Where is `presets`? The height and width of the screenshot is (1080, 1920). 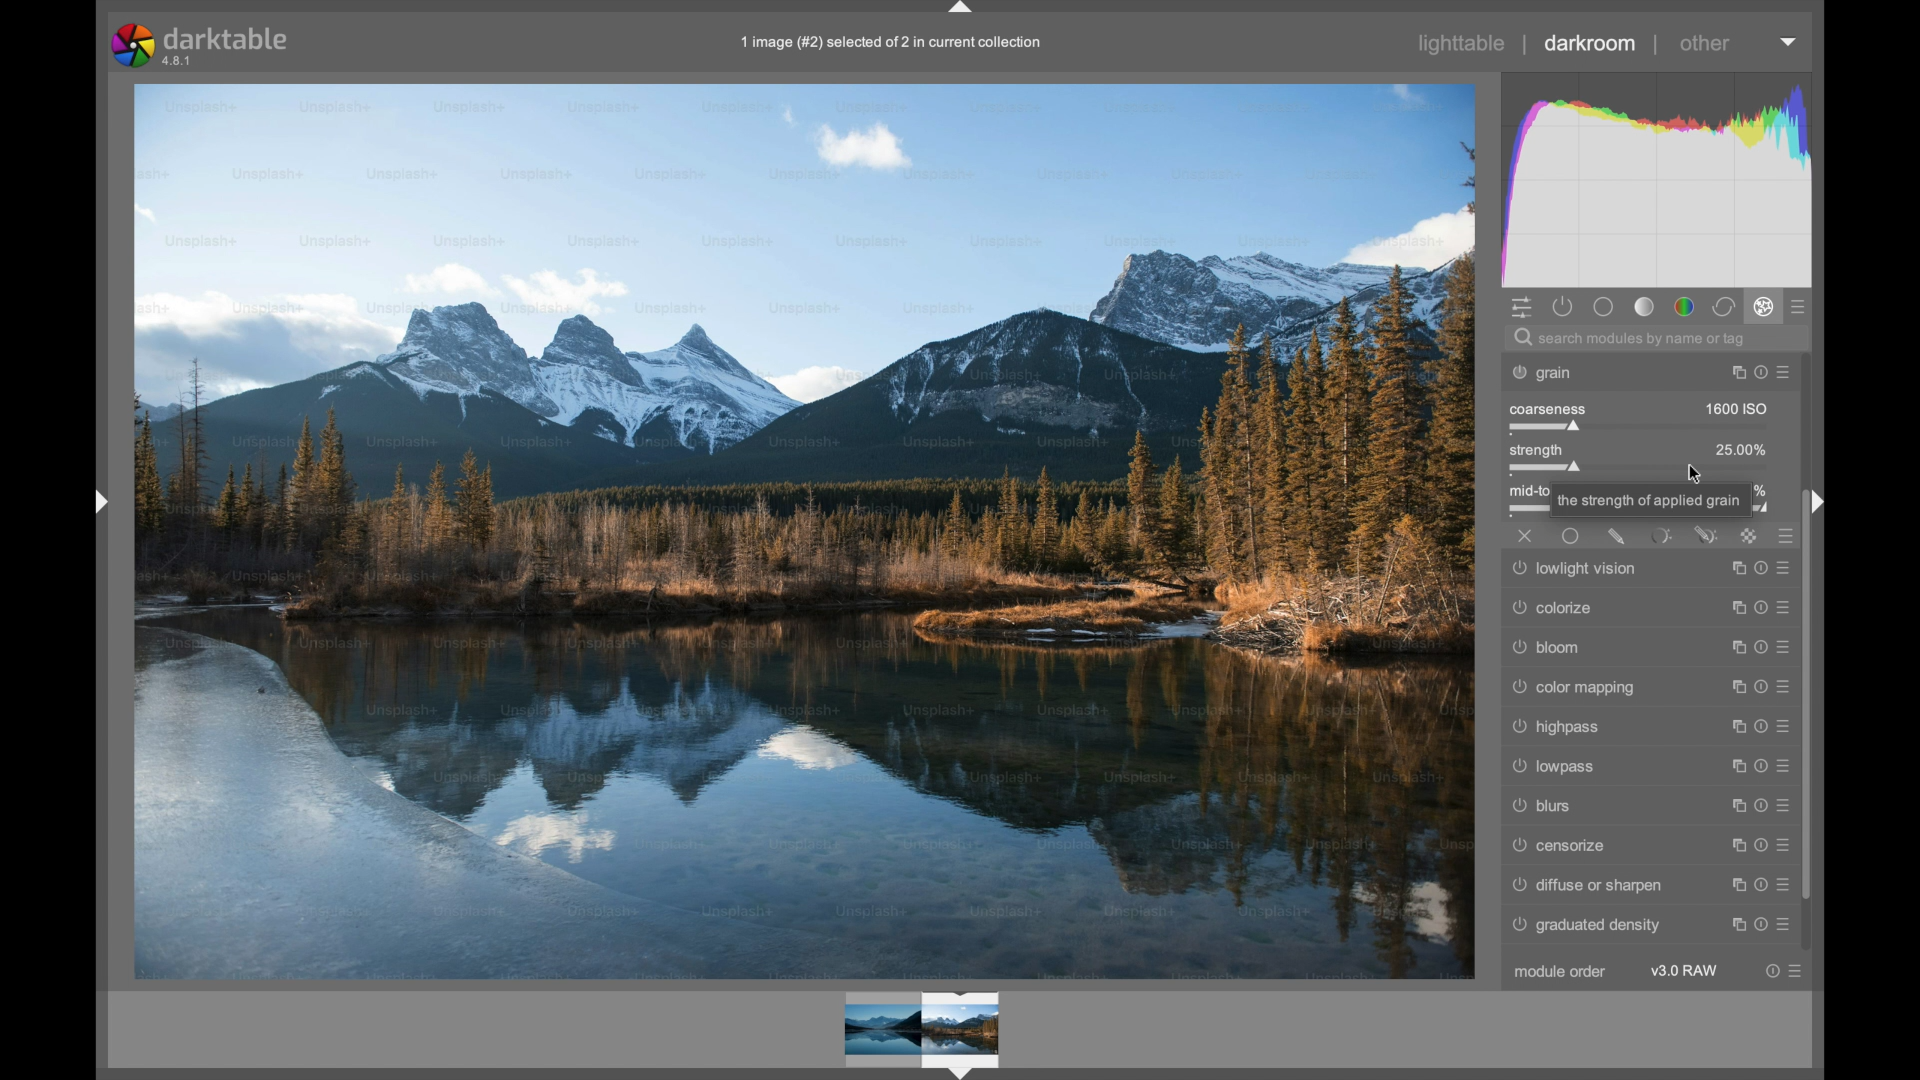
presets is located at coordinates (1799, 970).